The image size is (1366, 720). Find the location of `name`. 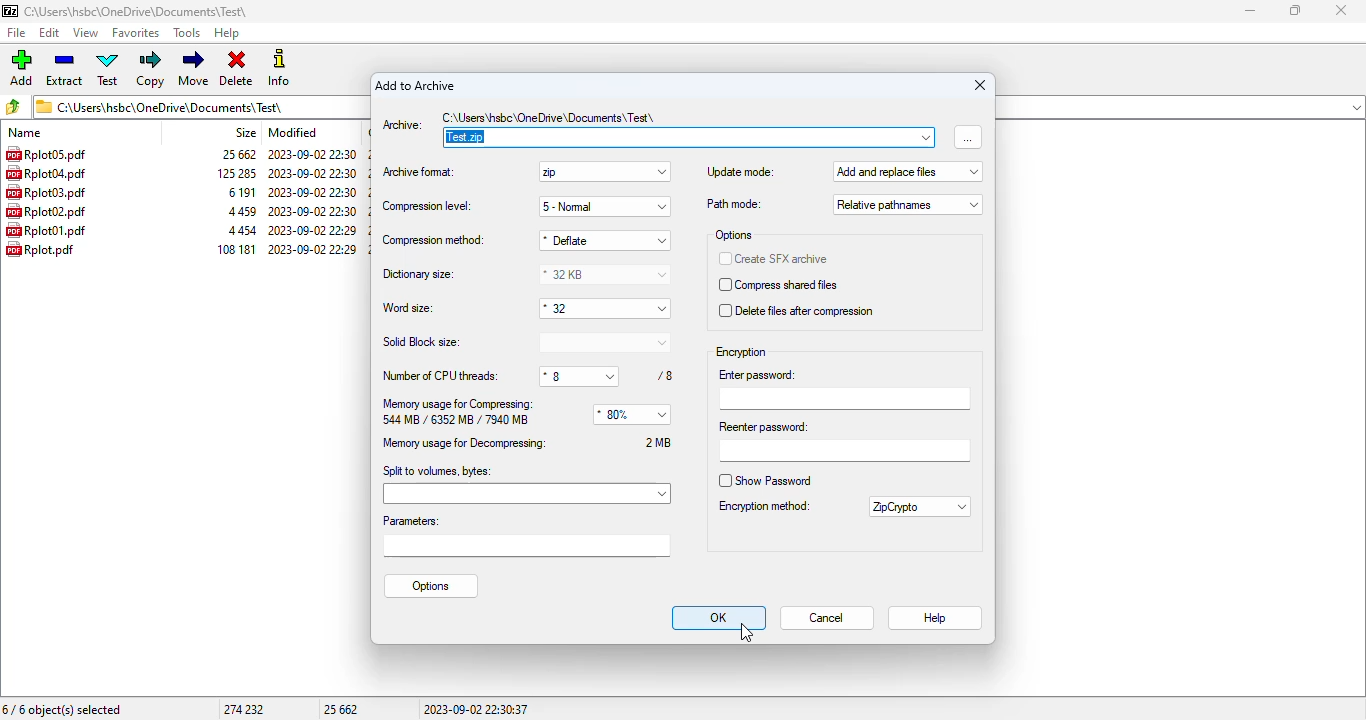

name is located at coordinates (25, 132).